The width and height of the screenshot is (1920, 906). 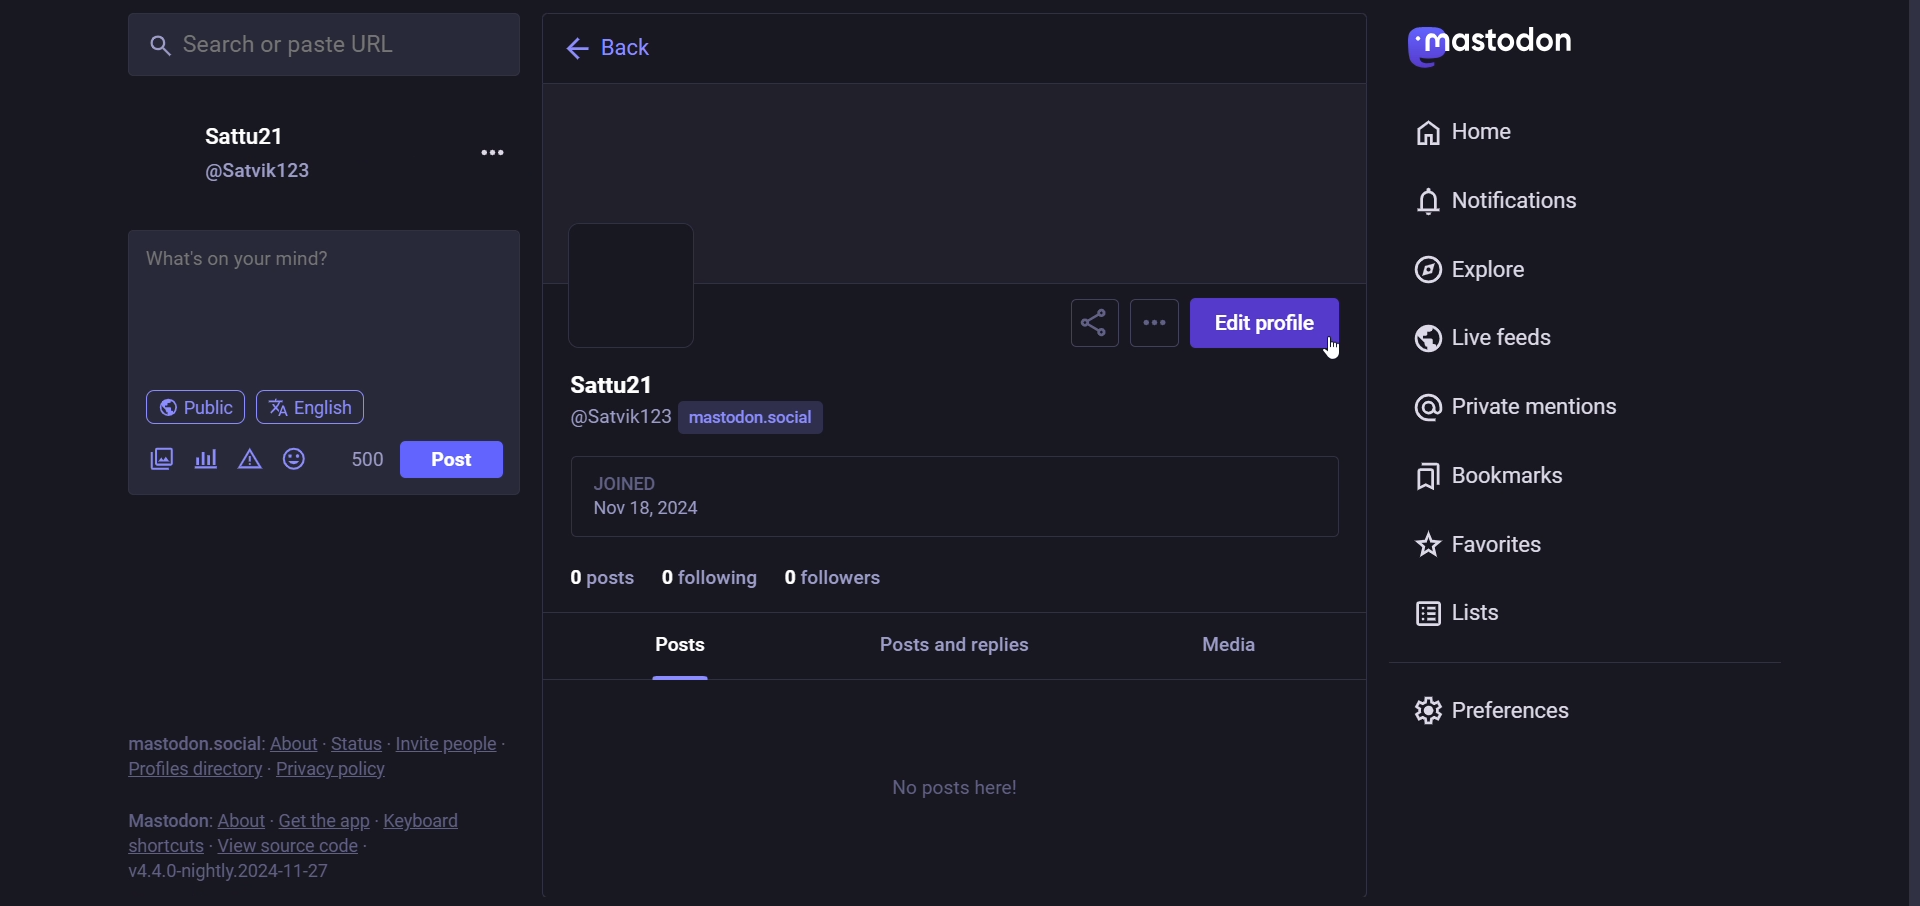 What do you see at coordinates (294, 742) in the screenshot?
I see `about` at bounding box center [294, 742].